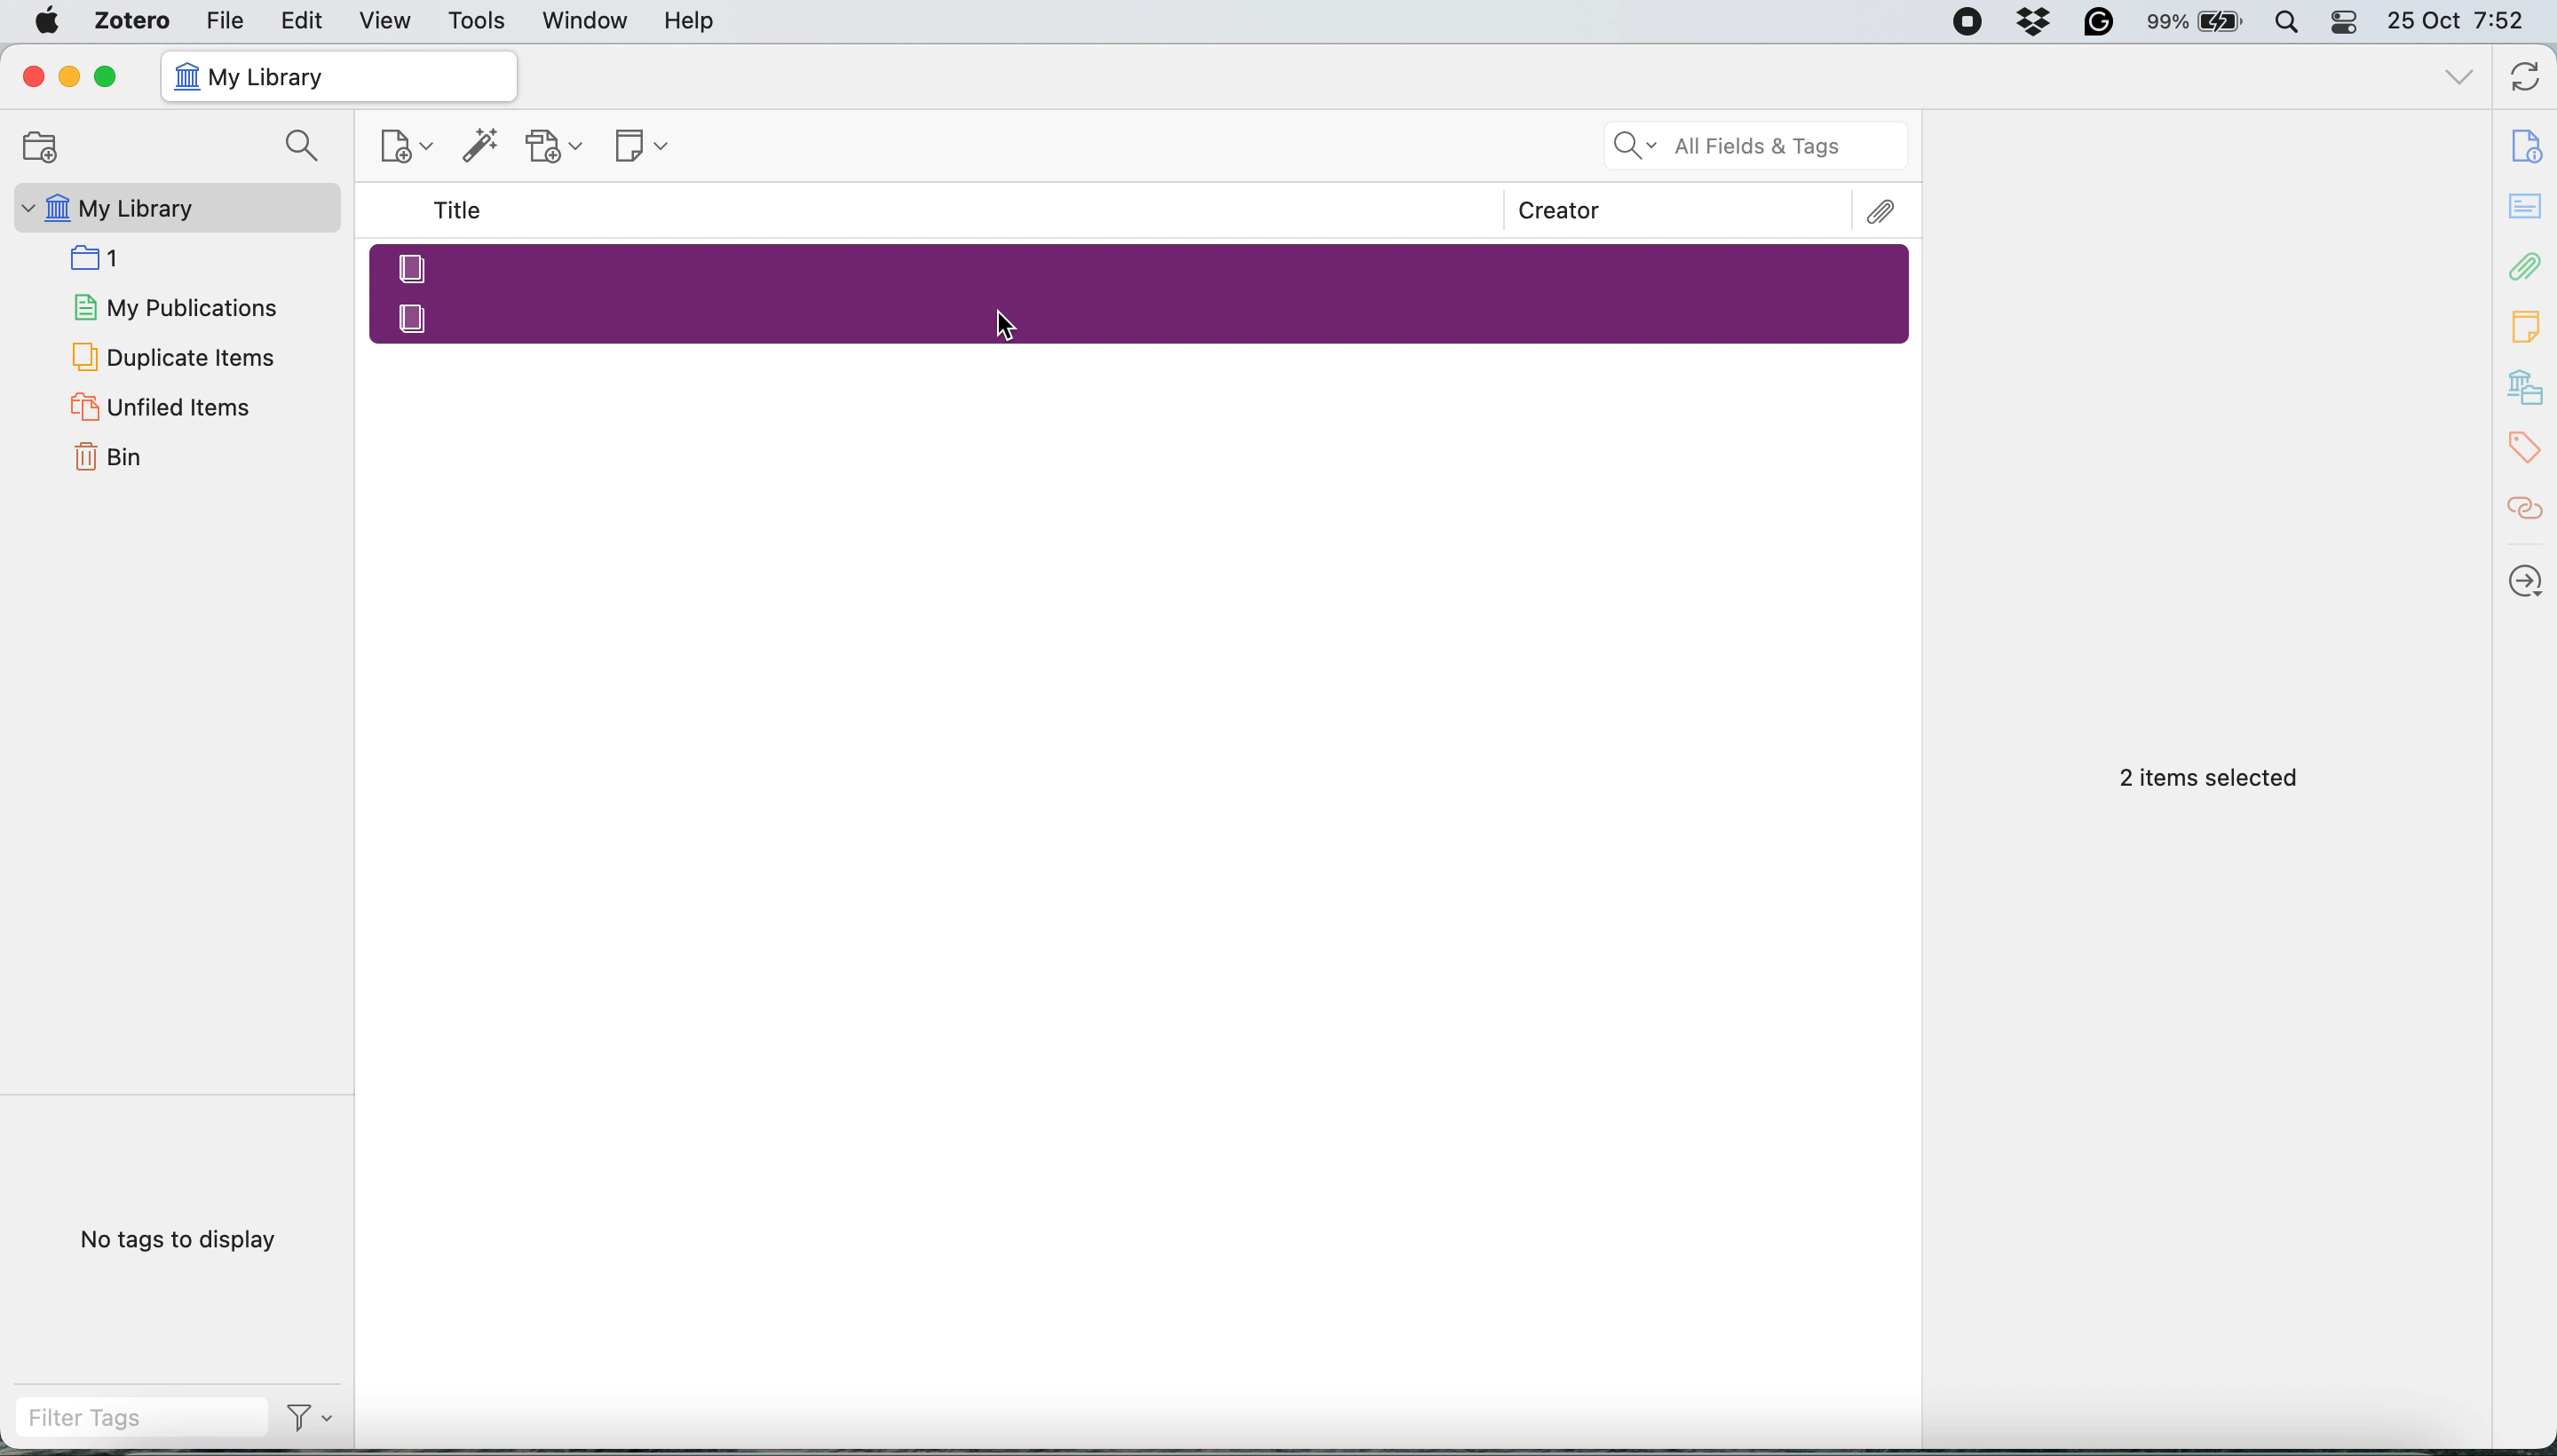 This screenshot has width=2557, height=1456. Describe the element at coordinates (1143, 317) in the screenshot. I see `Blank Entry 2 Selected` at that location.